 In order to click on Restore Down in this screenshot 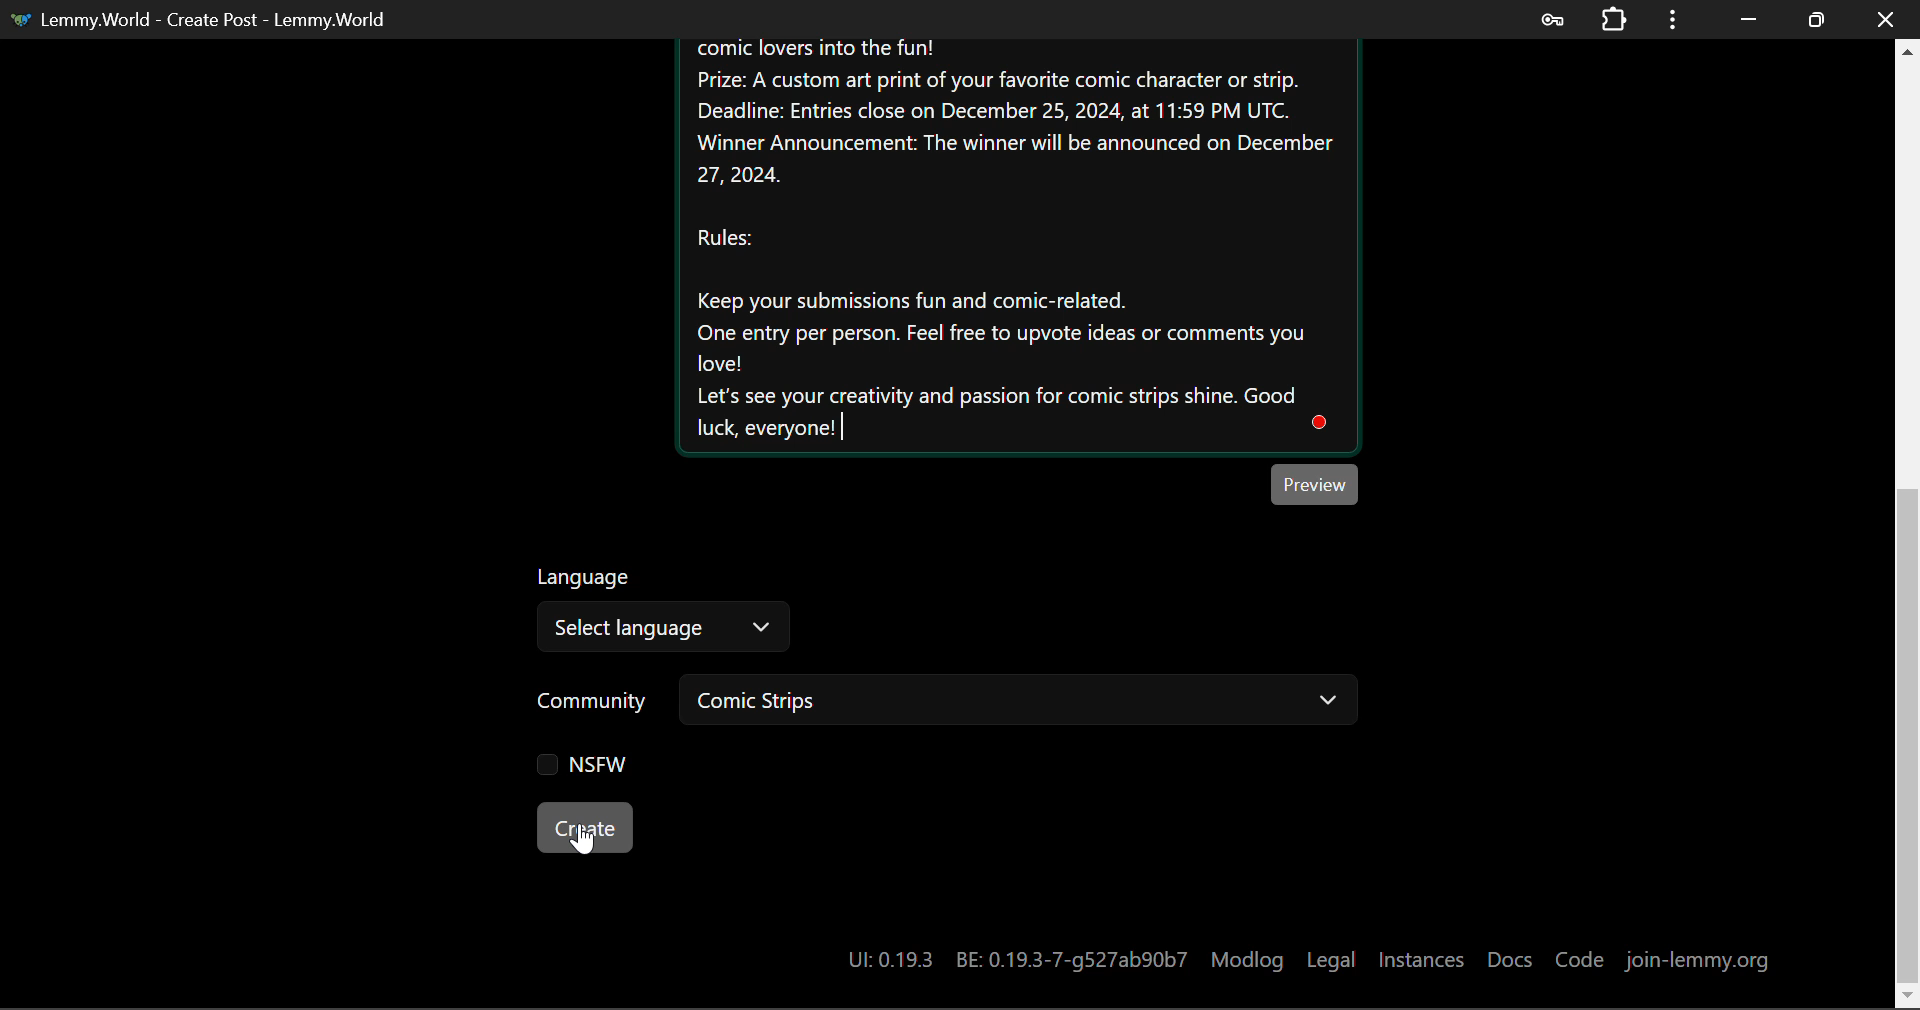, I will do `click(1748, 18)`.